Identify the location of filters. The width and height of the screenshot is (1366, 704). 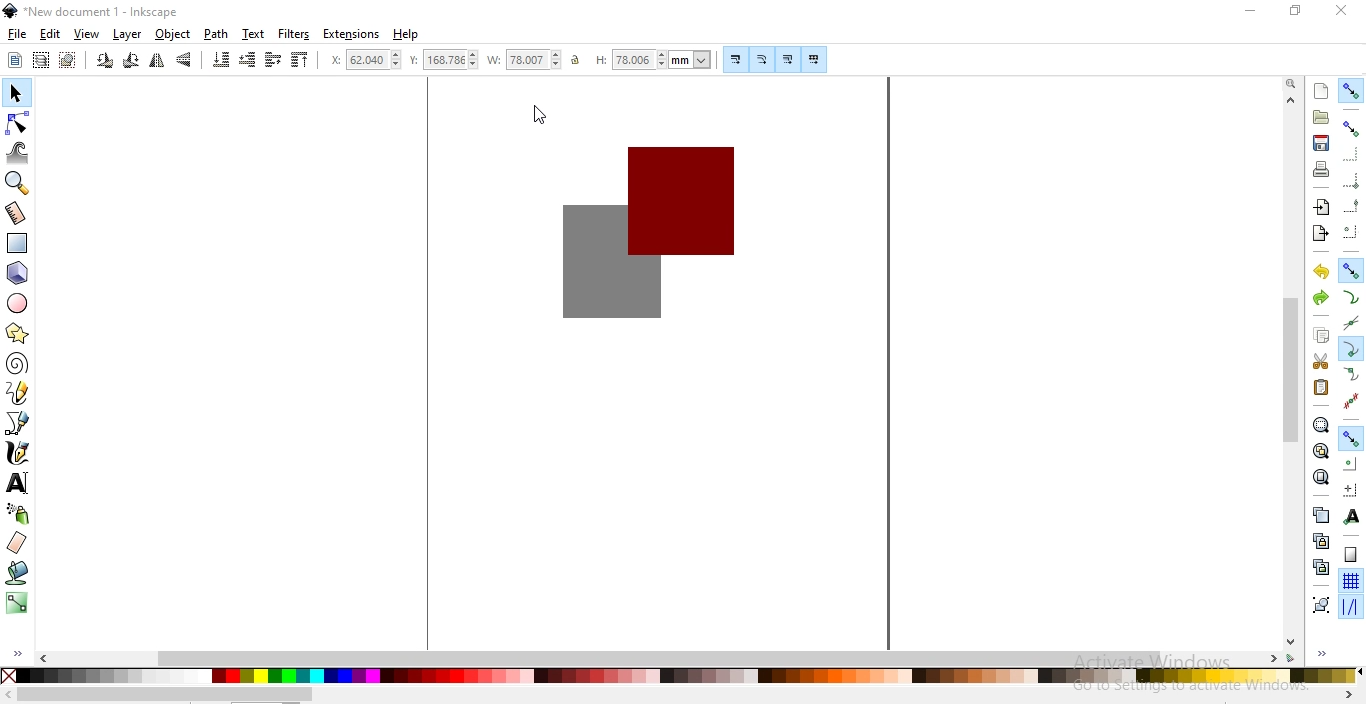
(293, 35).